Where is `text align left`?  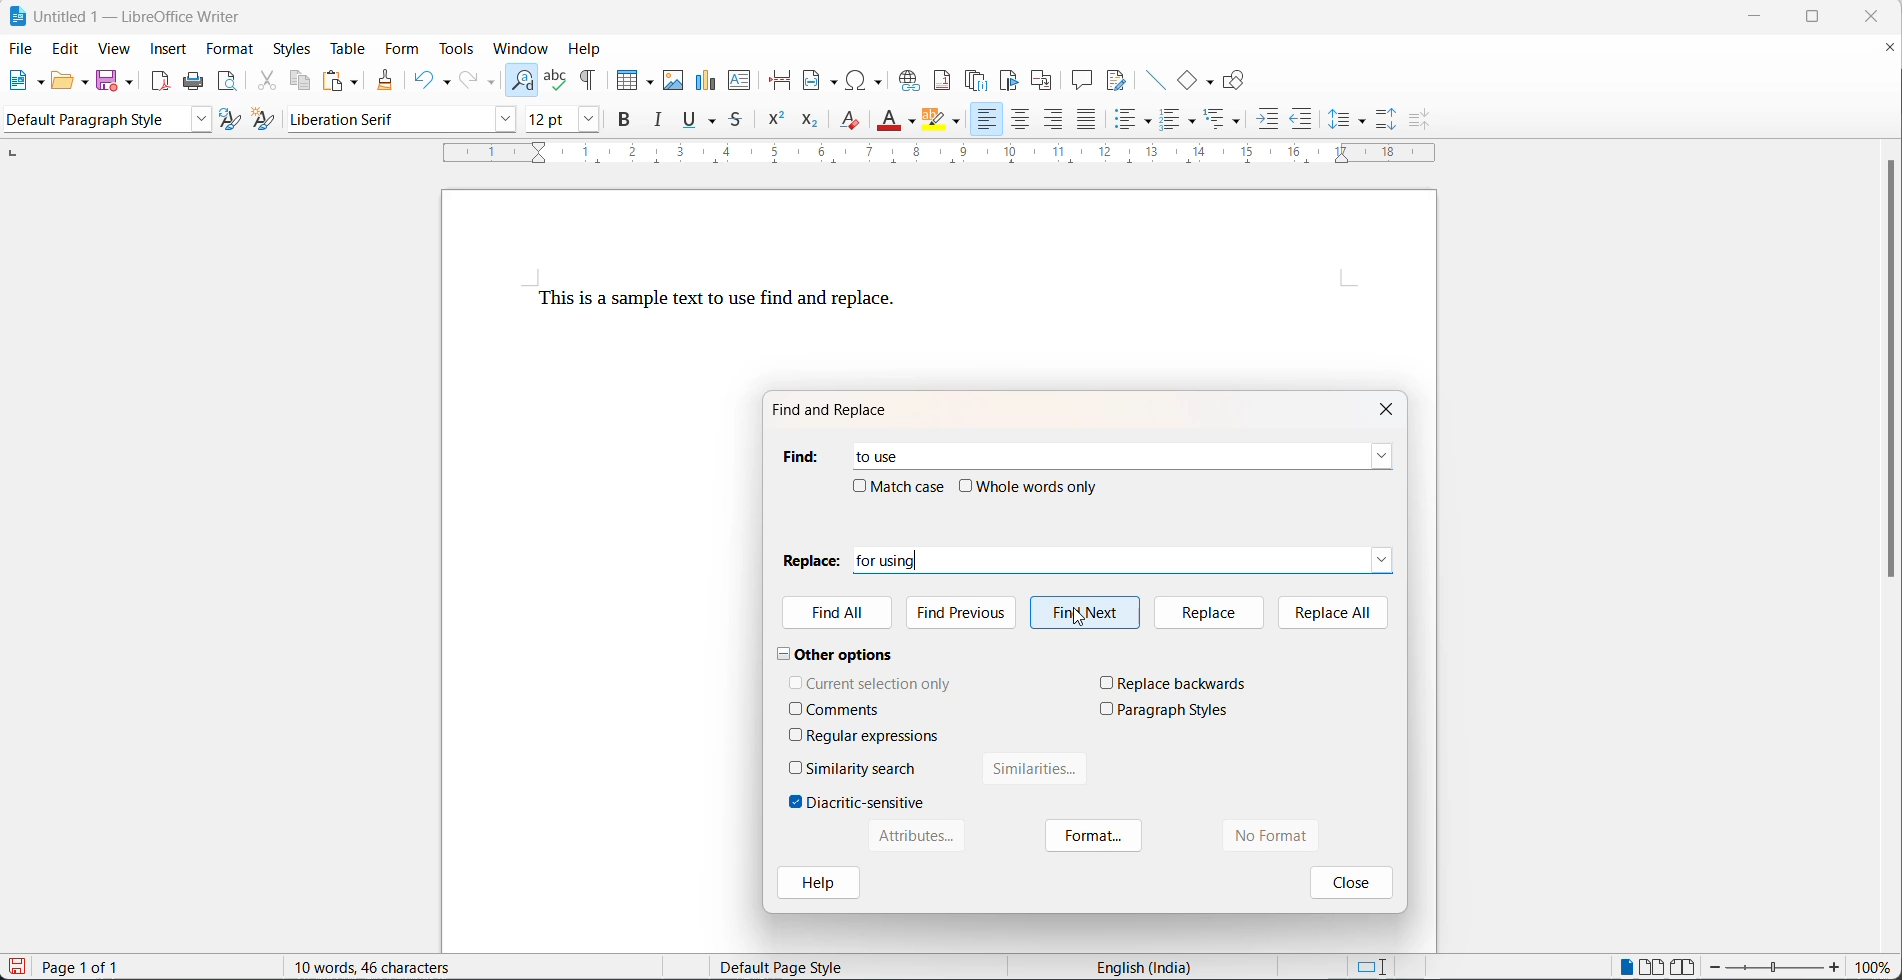 text align left is located at coordinates (985, 120).